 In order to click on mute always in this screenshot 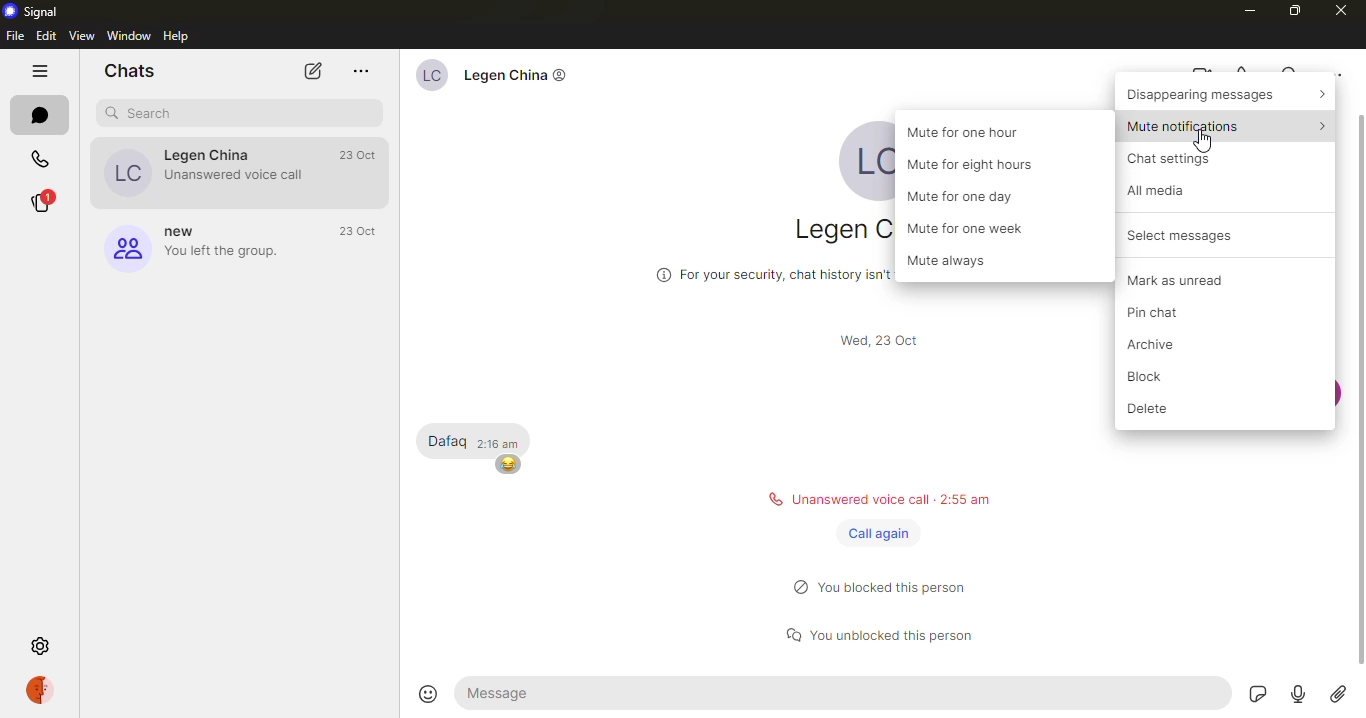, I will do `click(956, 262)`.